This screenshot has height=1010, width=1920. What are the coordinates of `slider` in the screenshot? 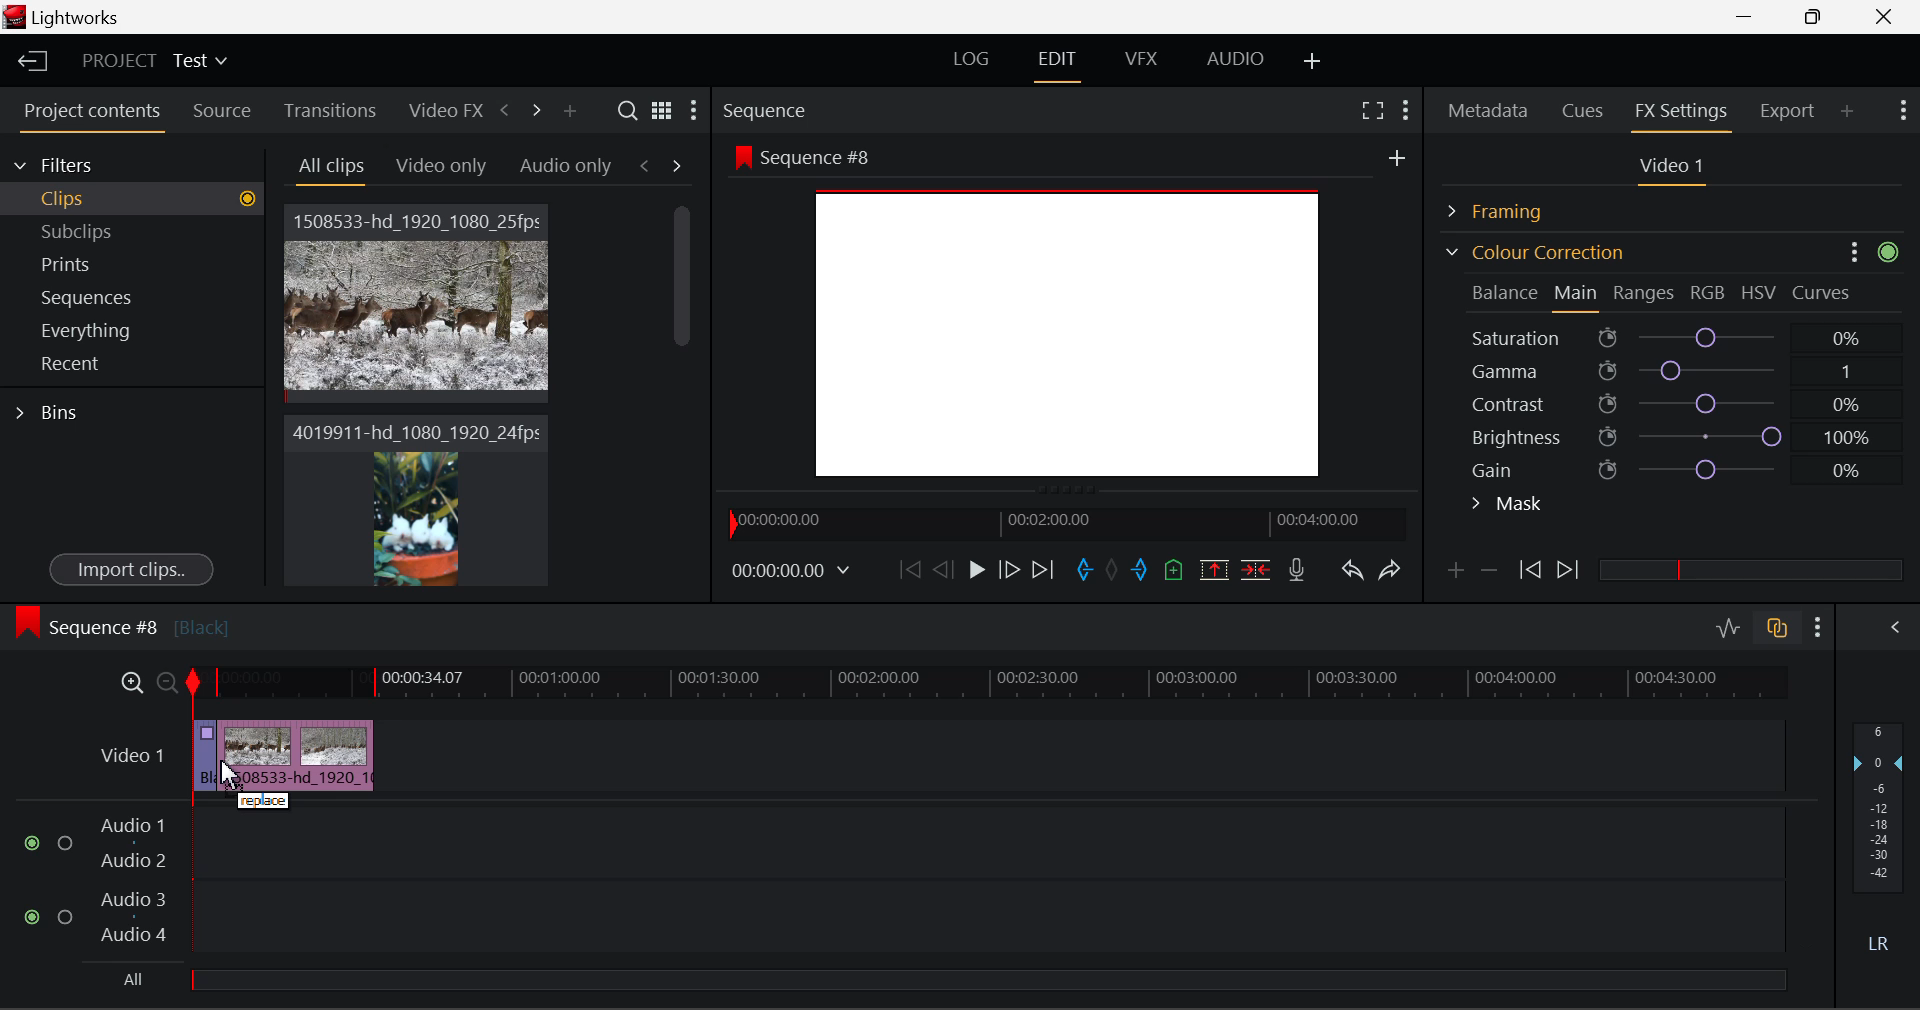 It's located at (987, 979).